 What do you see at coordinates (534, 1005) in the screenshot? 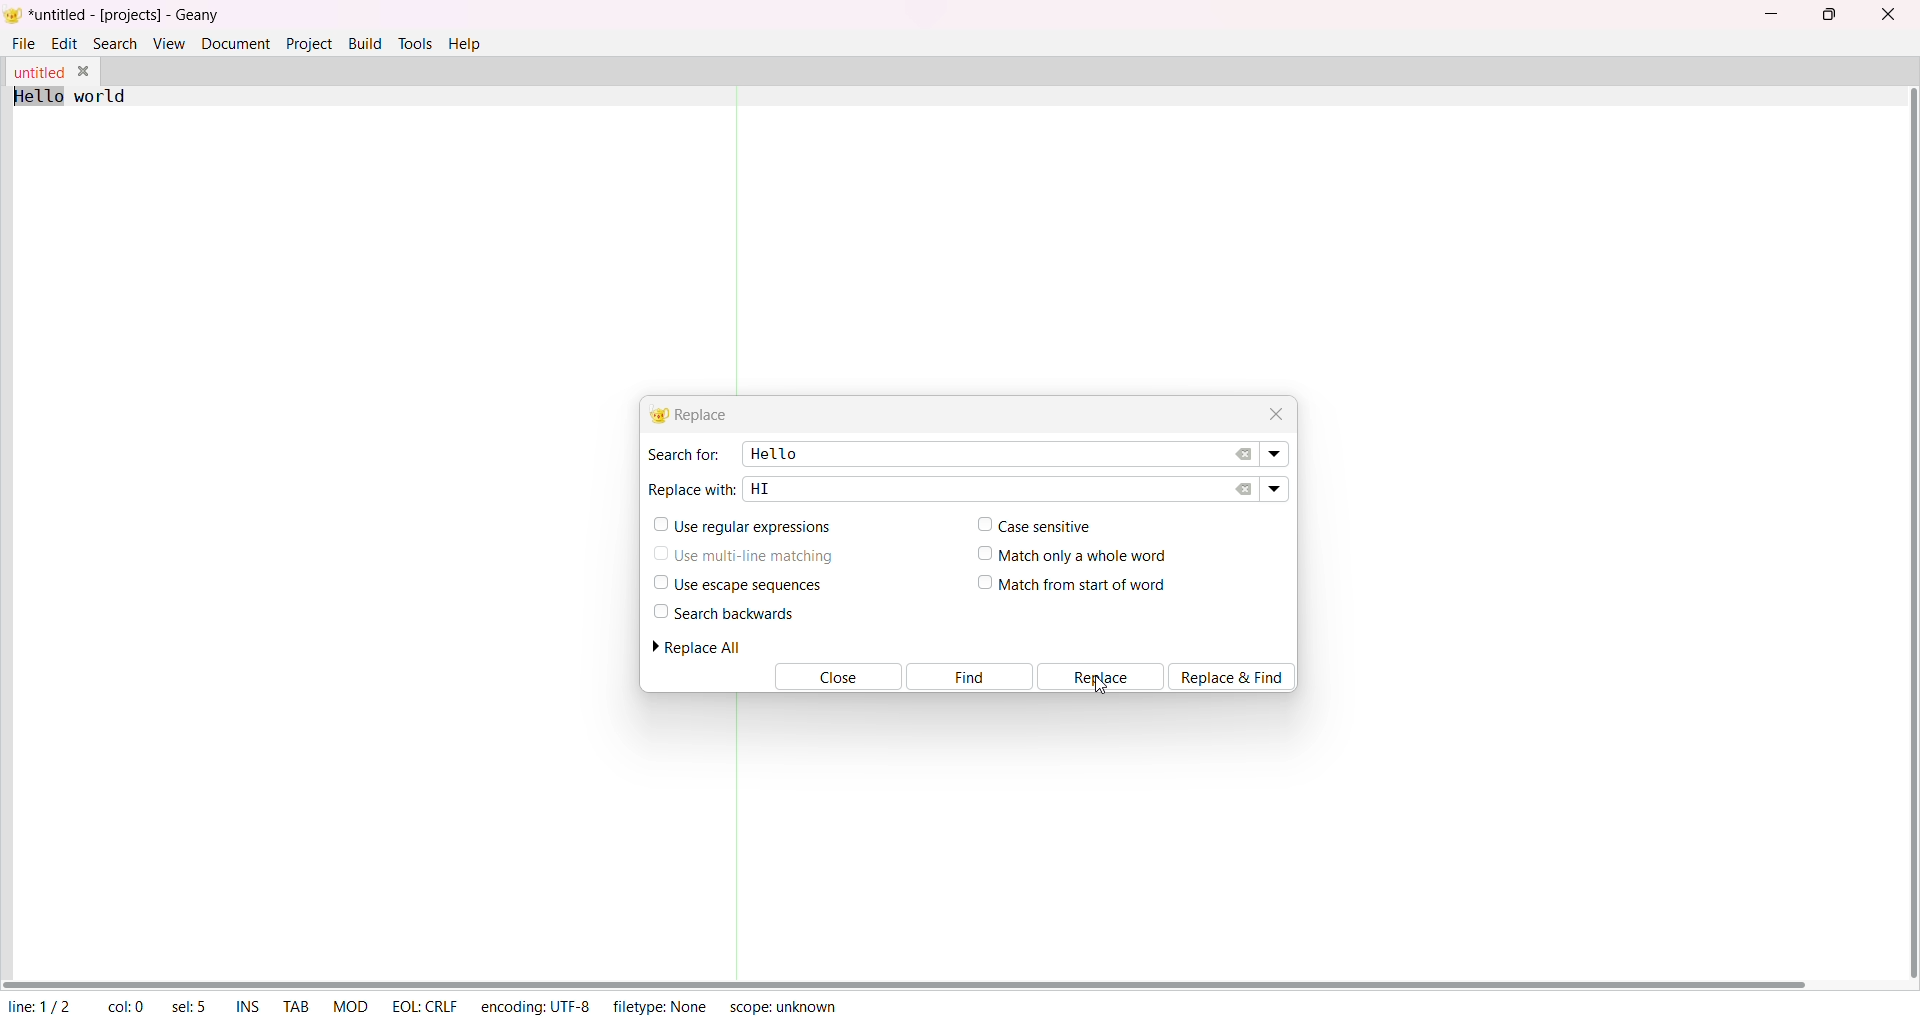
I see `encoding: UTF-8` at bounding box center [534, 1005].